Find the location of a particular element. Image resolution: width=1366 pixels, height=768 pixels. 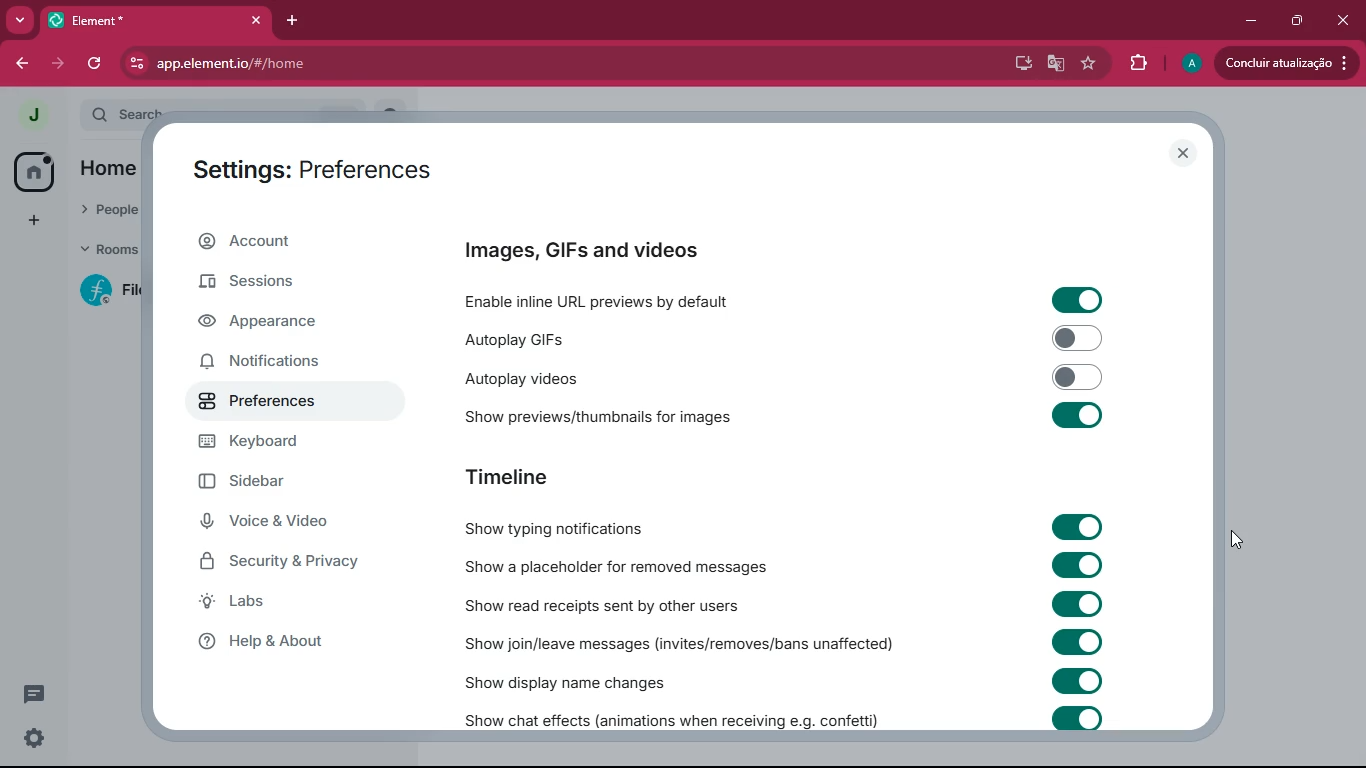

toggle on/off is located at coordinates (1079, 565).